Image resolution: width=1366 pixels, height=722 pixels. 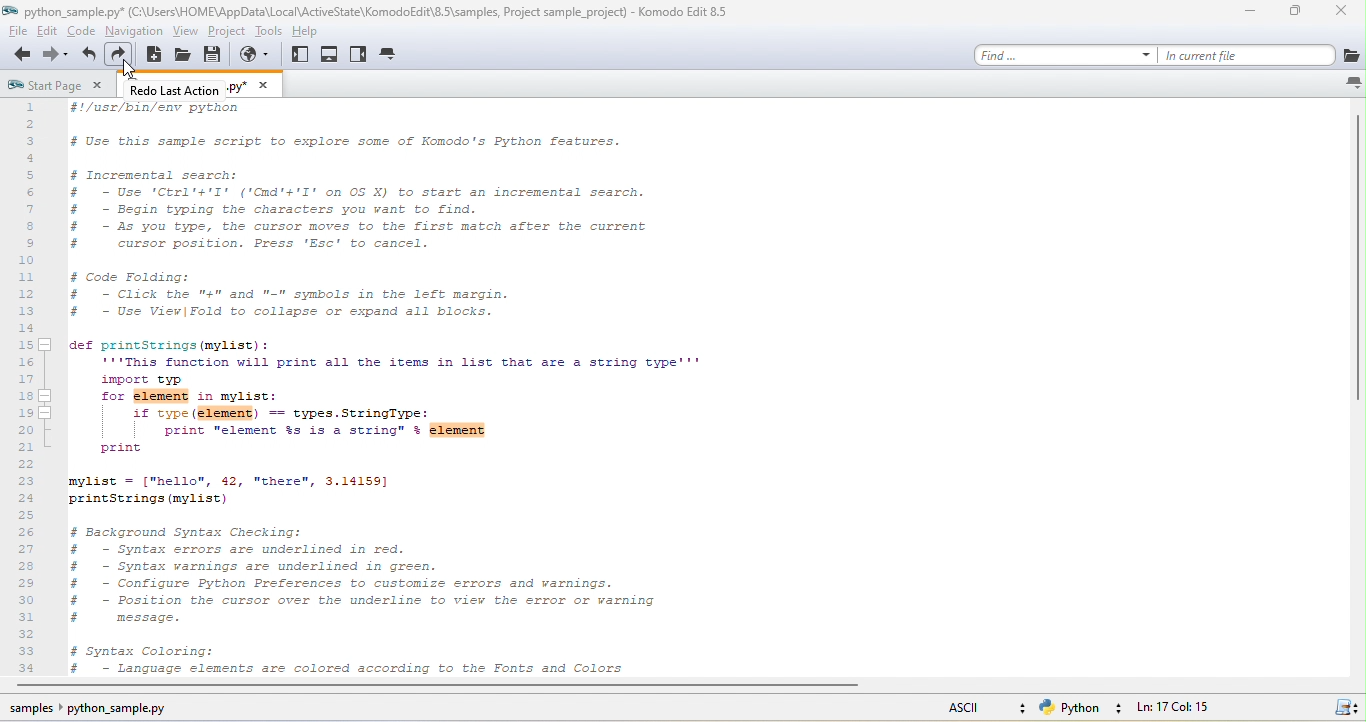 What do you see at coordinates (359, 58) in the screenshot?
I see `show /hide right pane` at bounding box center [359, 58].